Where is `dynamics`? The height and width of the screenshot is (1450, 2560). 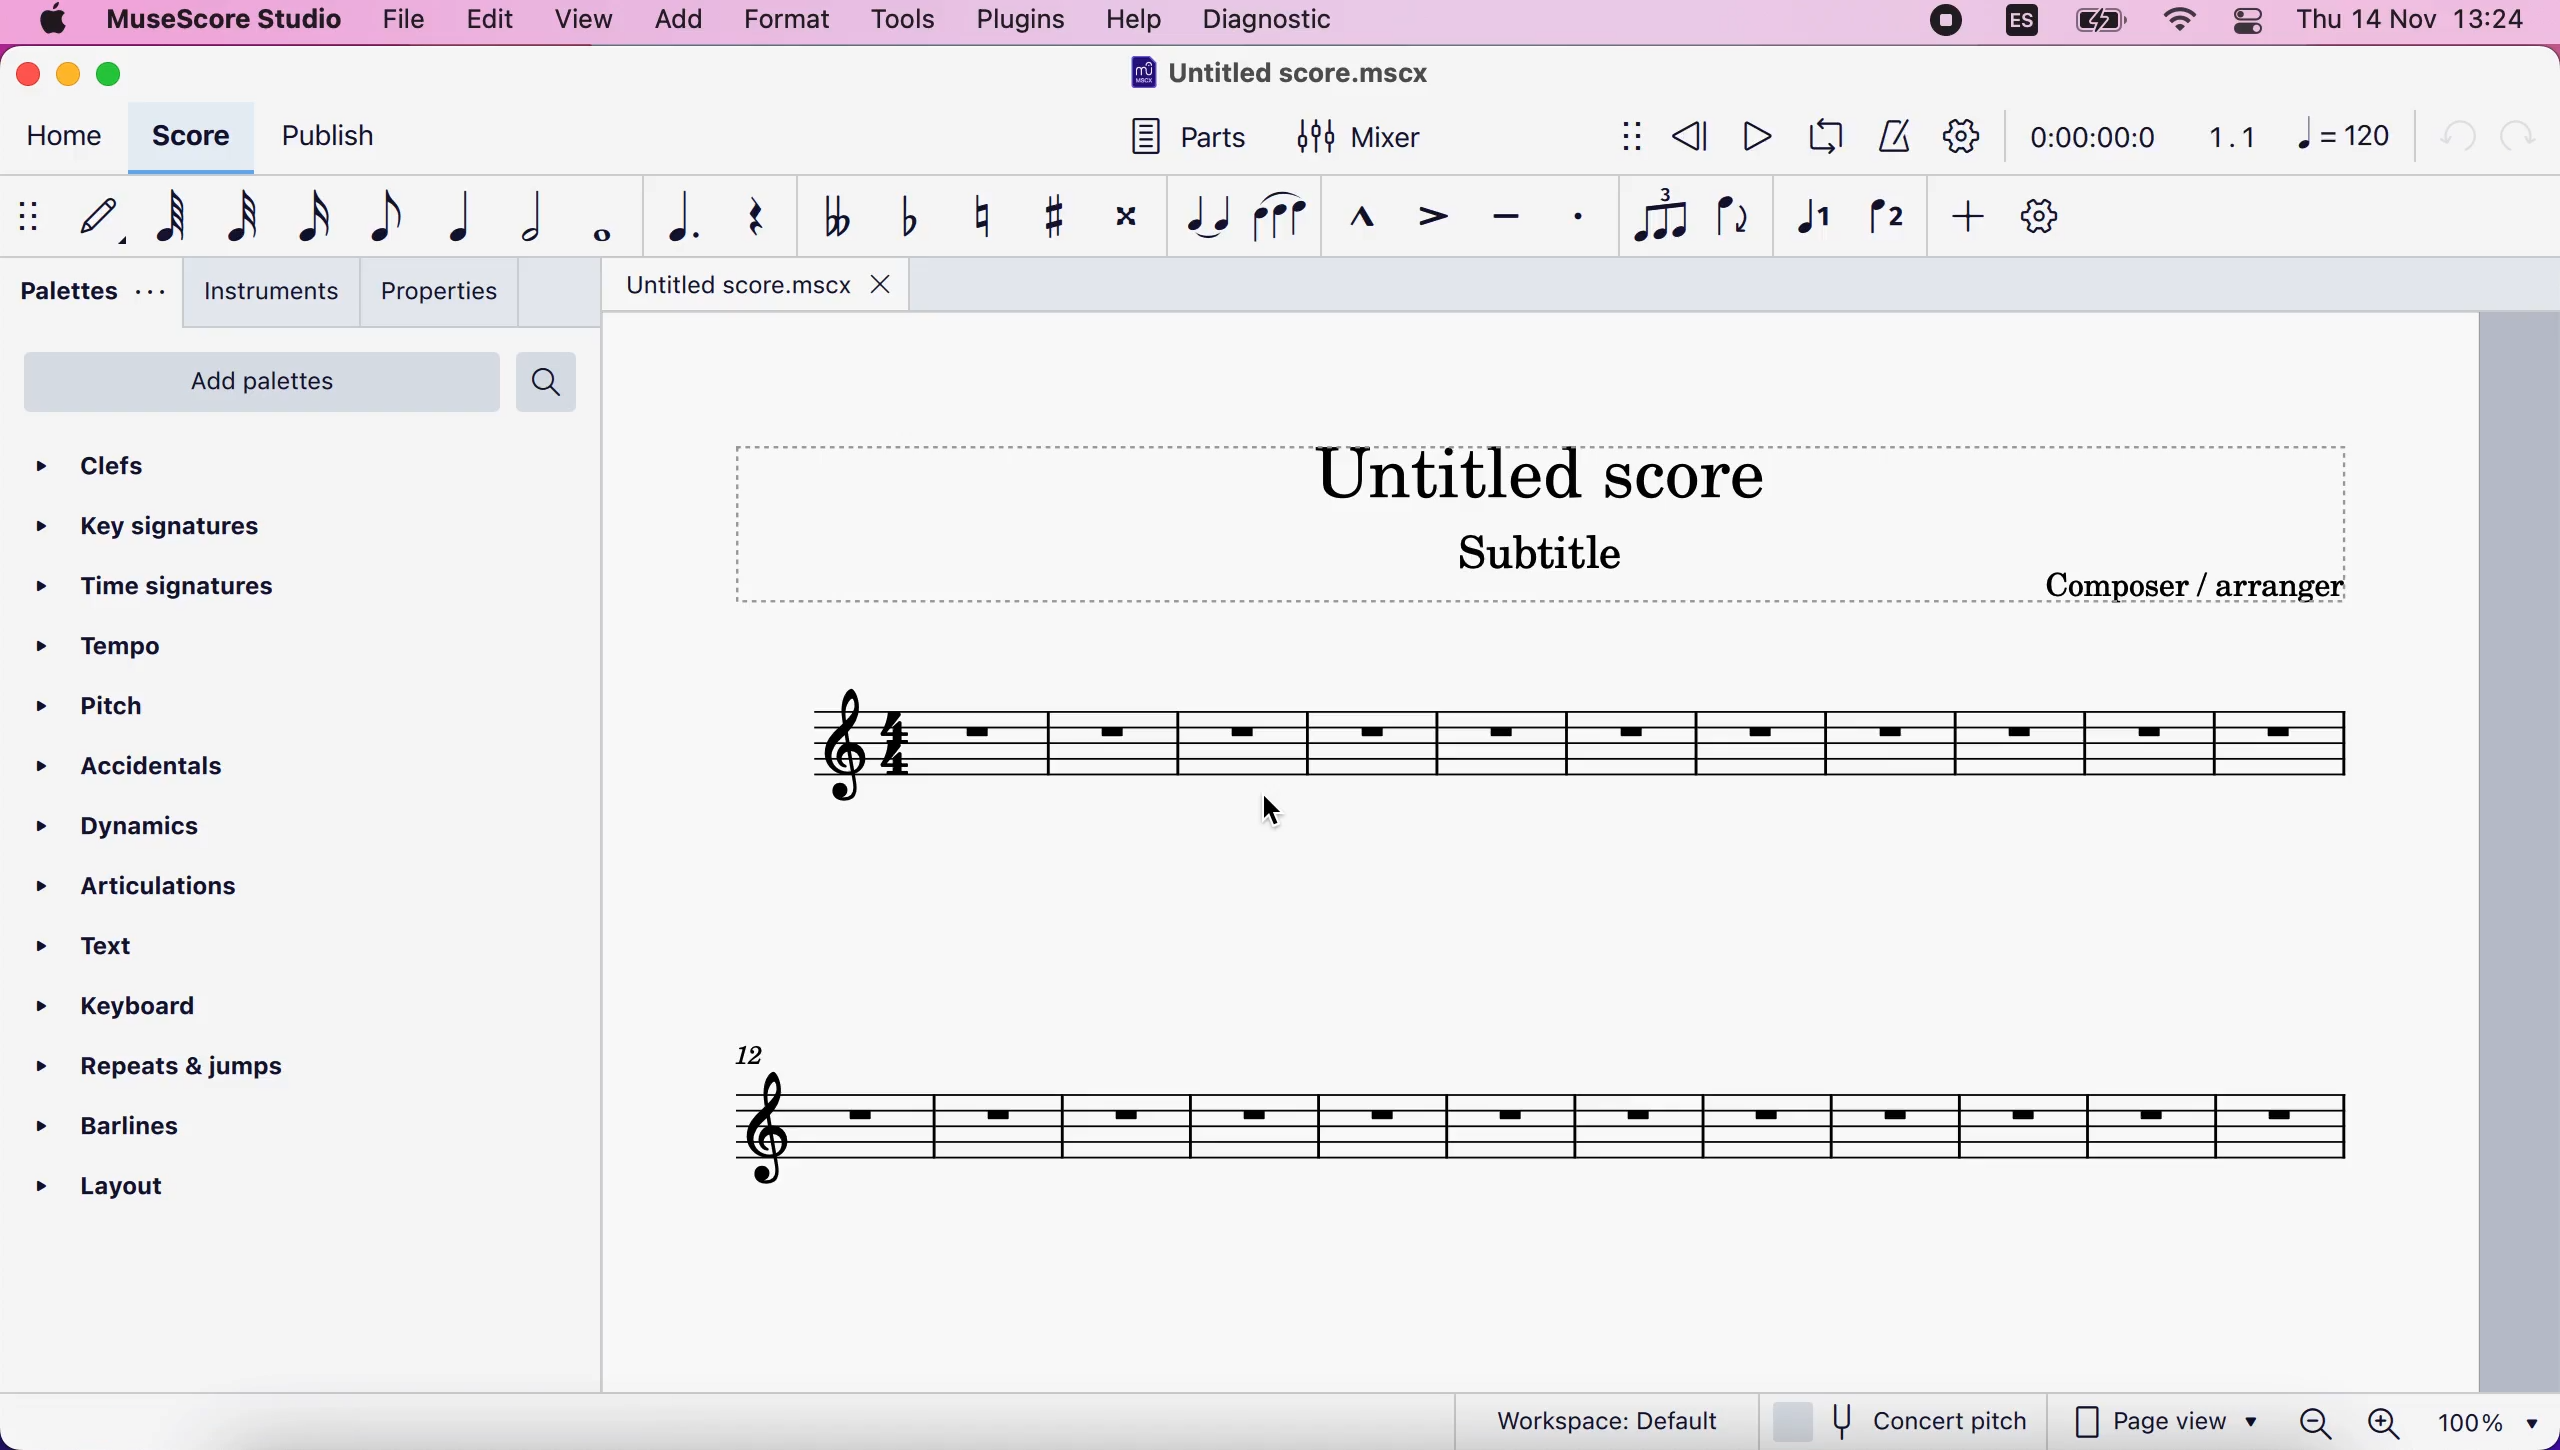
dynamics is located at coordinates (128, 830).